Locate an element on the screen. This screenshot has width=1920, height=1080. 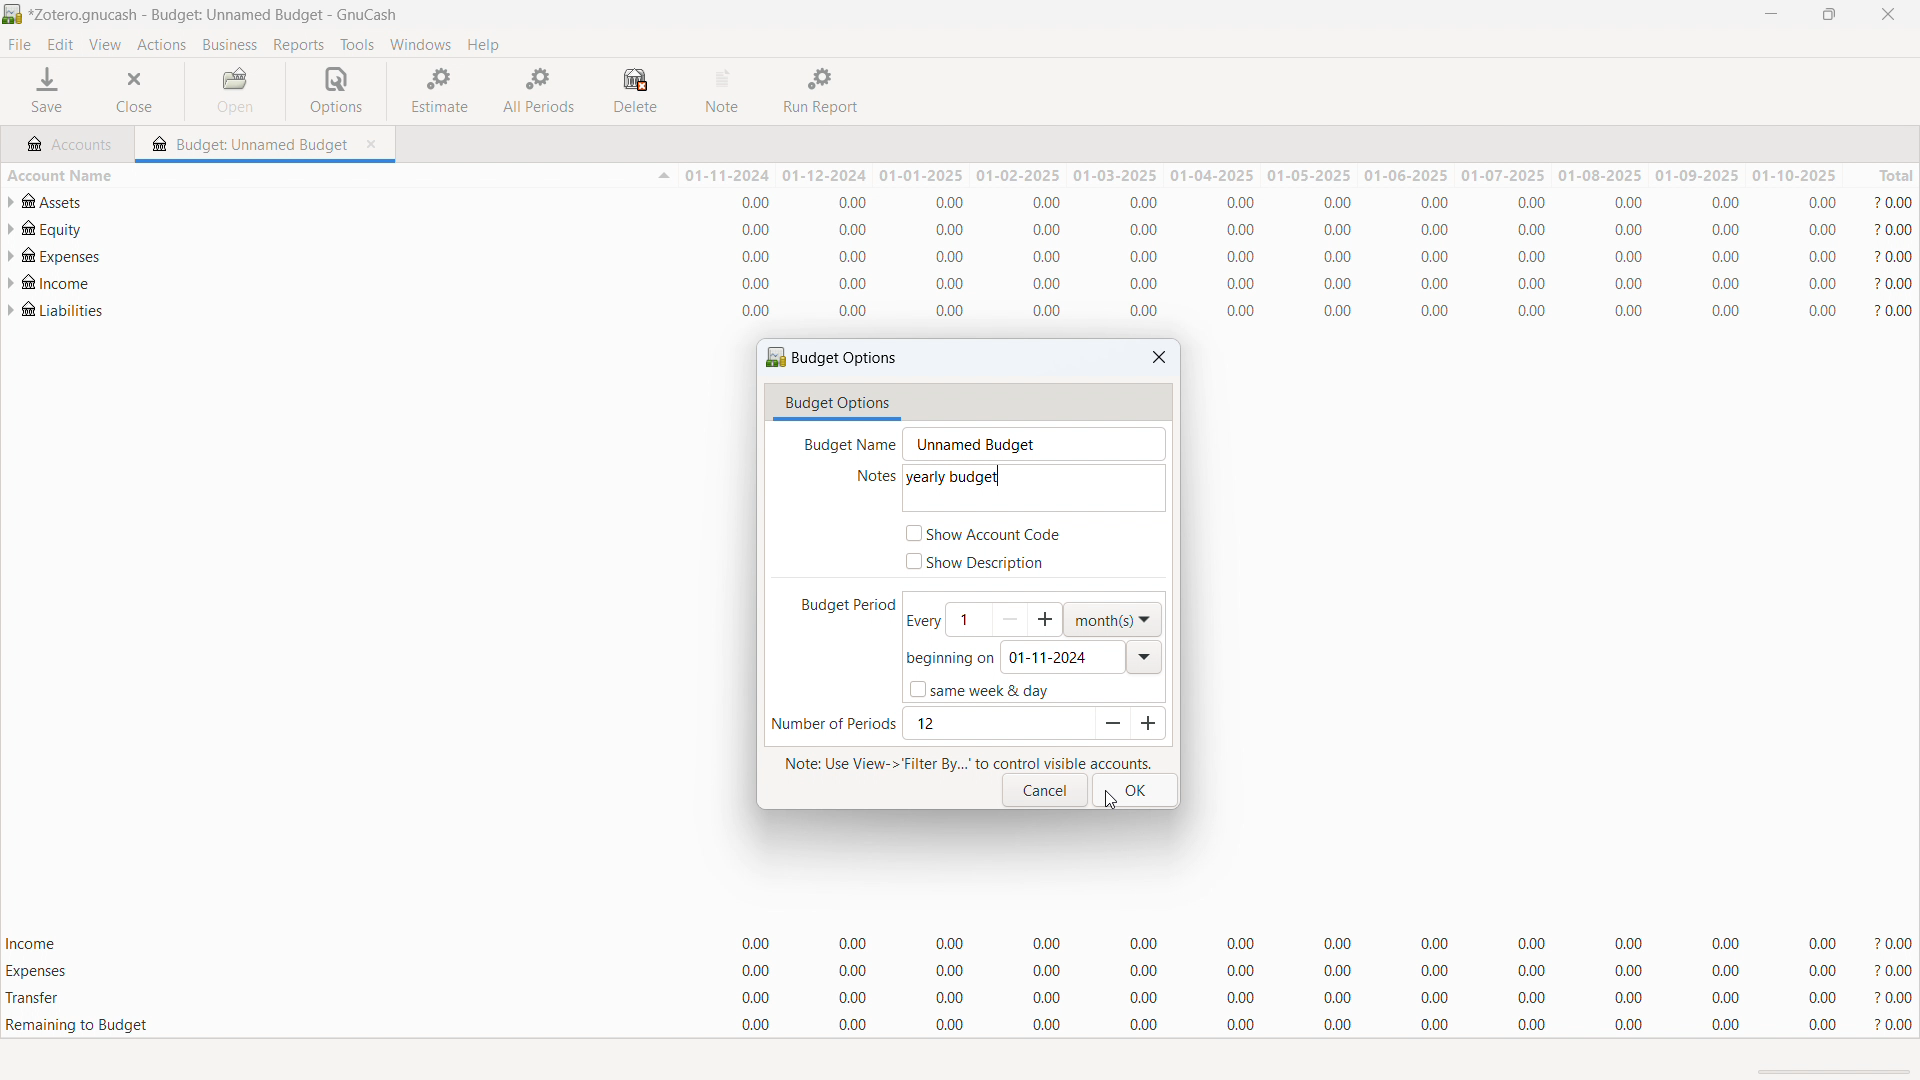
01-04-2025 is located at coordinates (1208, 175).